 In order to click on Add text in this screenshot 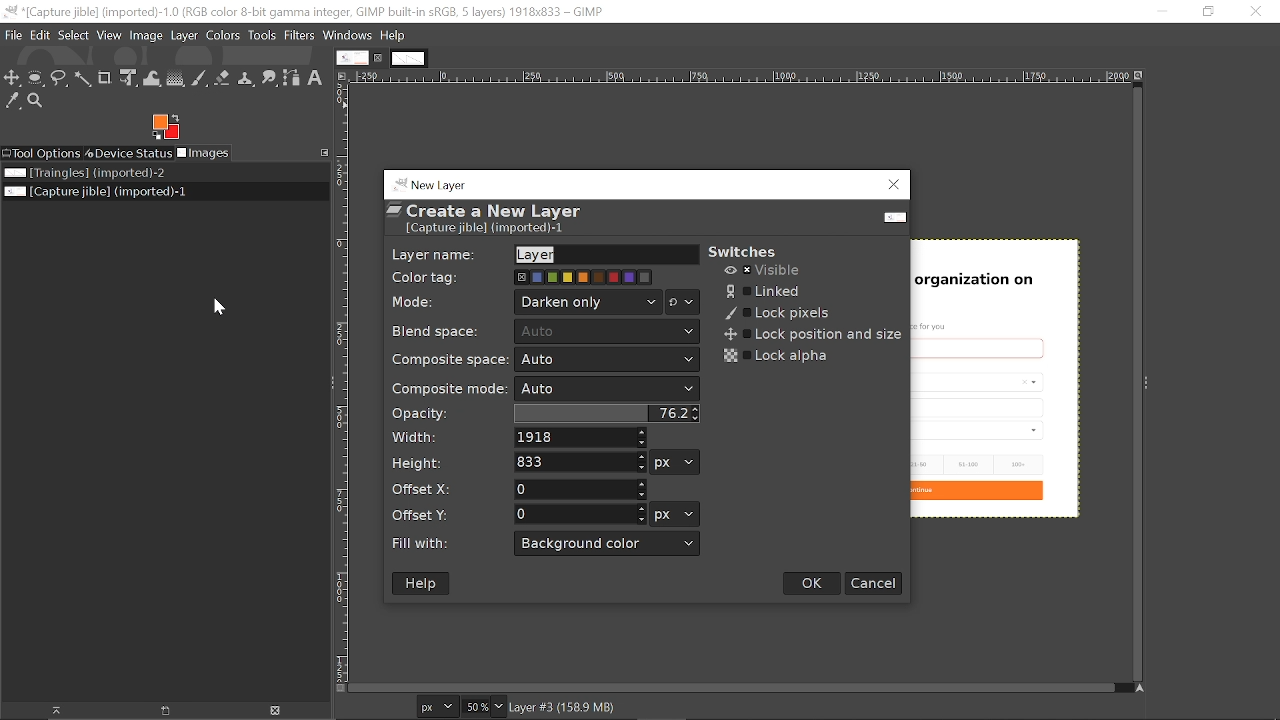, I will do `click(319, 79)`.